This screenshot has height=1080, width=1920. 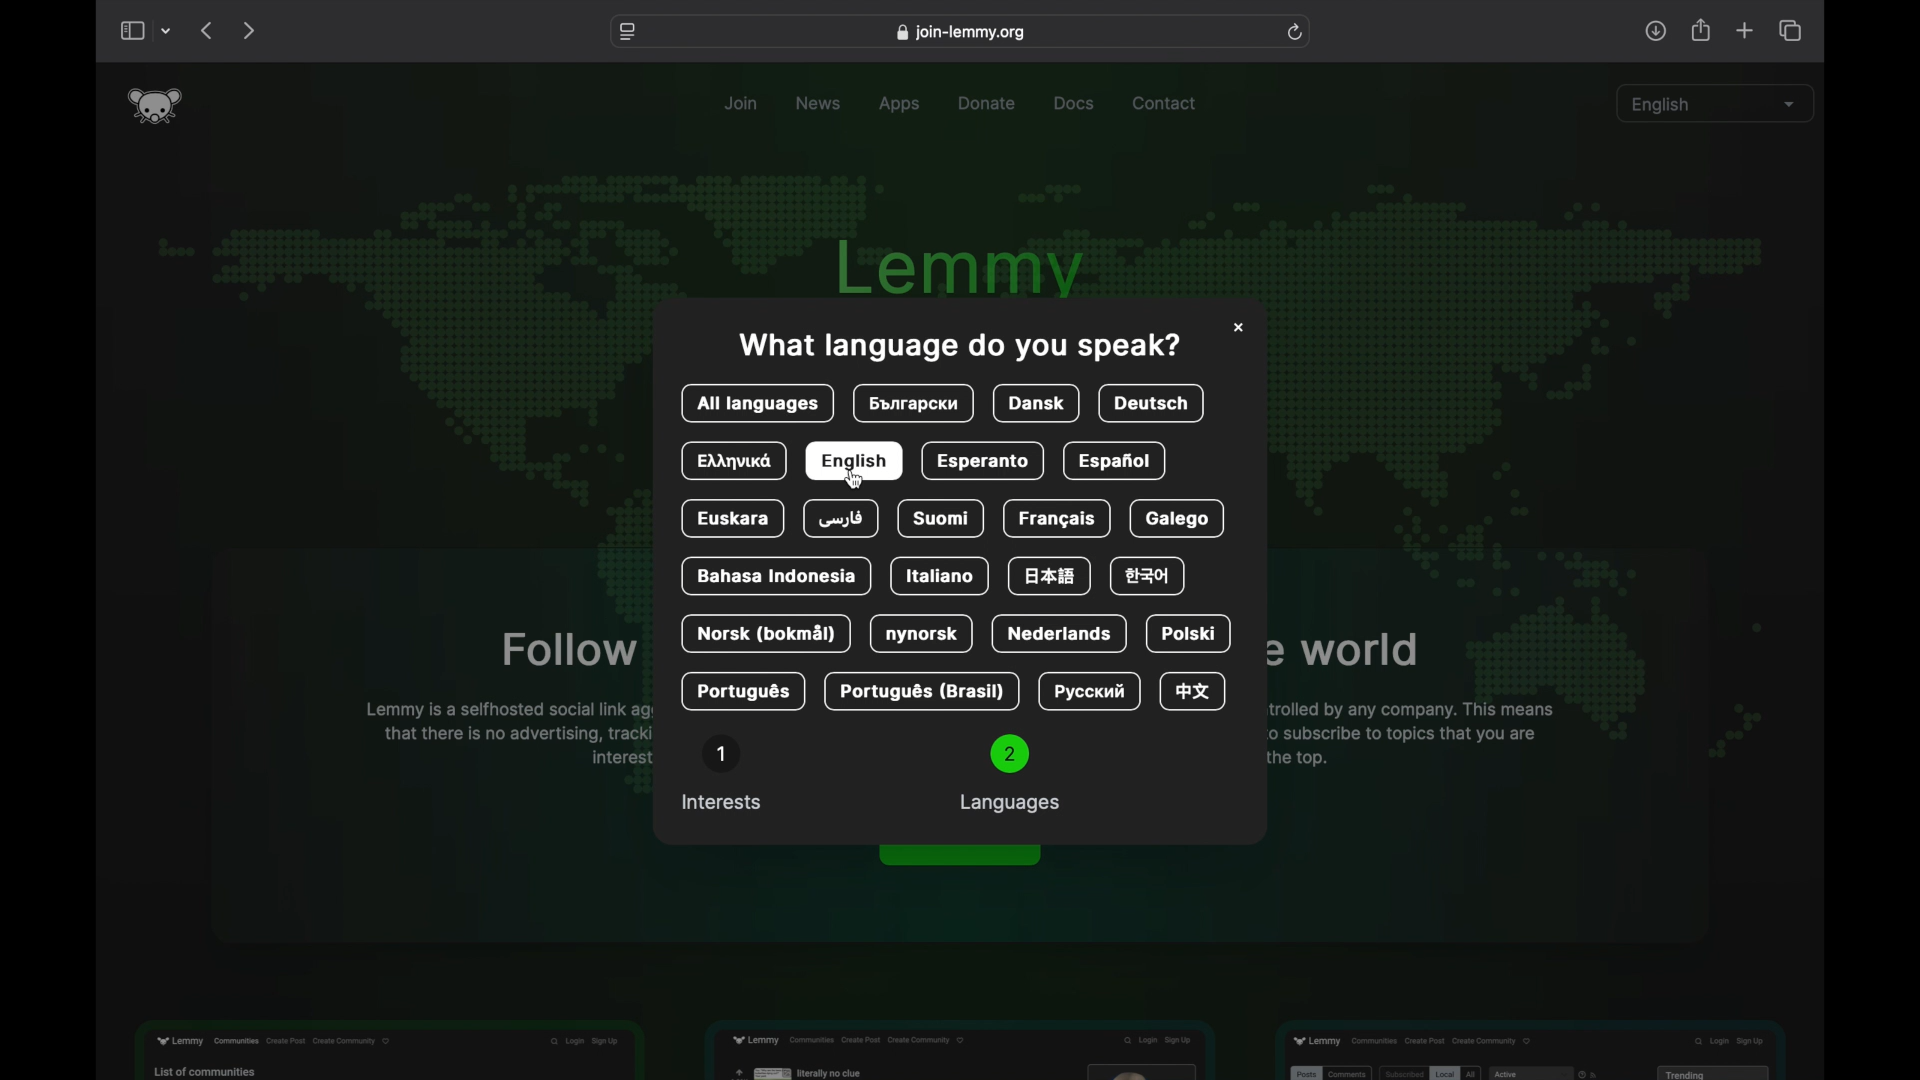 I want to click on Francais, so click(x=1057, y=519).